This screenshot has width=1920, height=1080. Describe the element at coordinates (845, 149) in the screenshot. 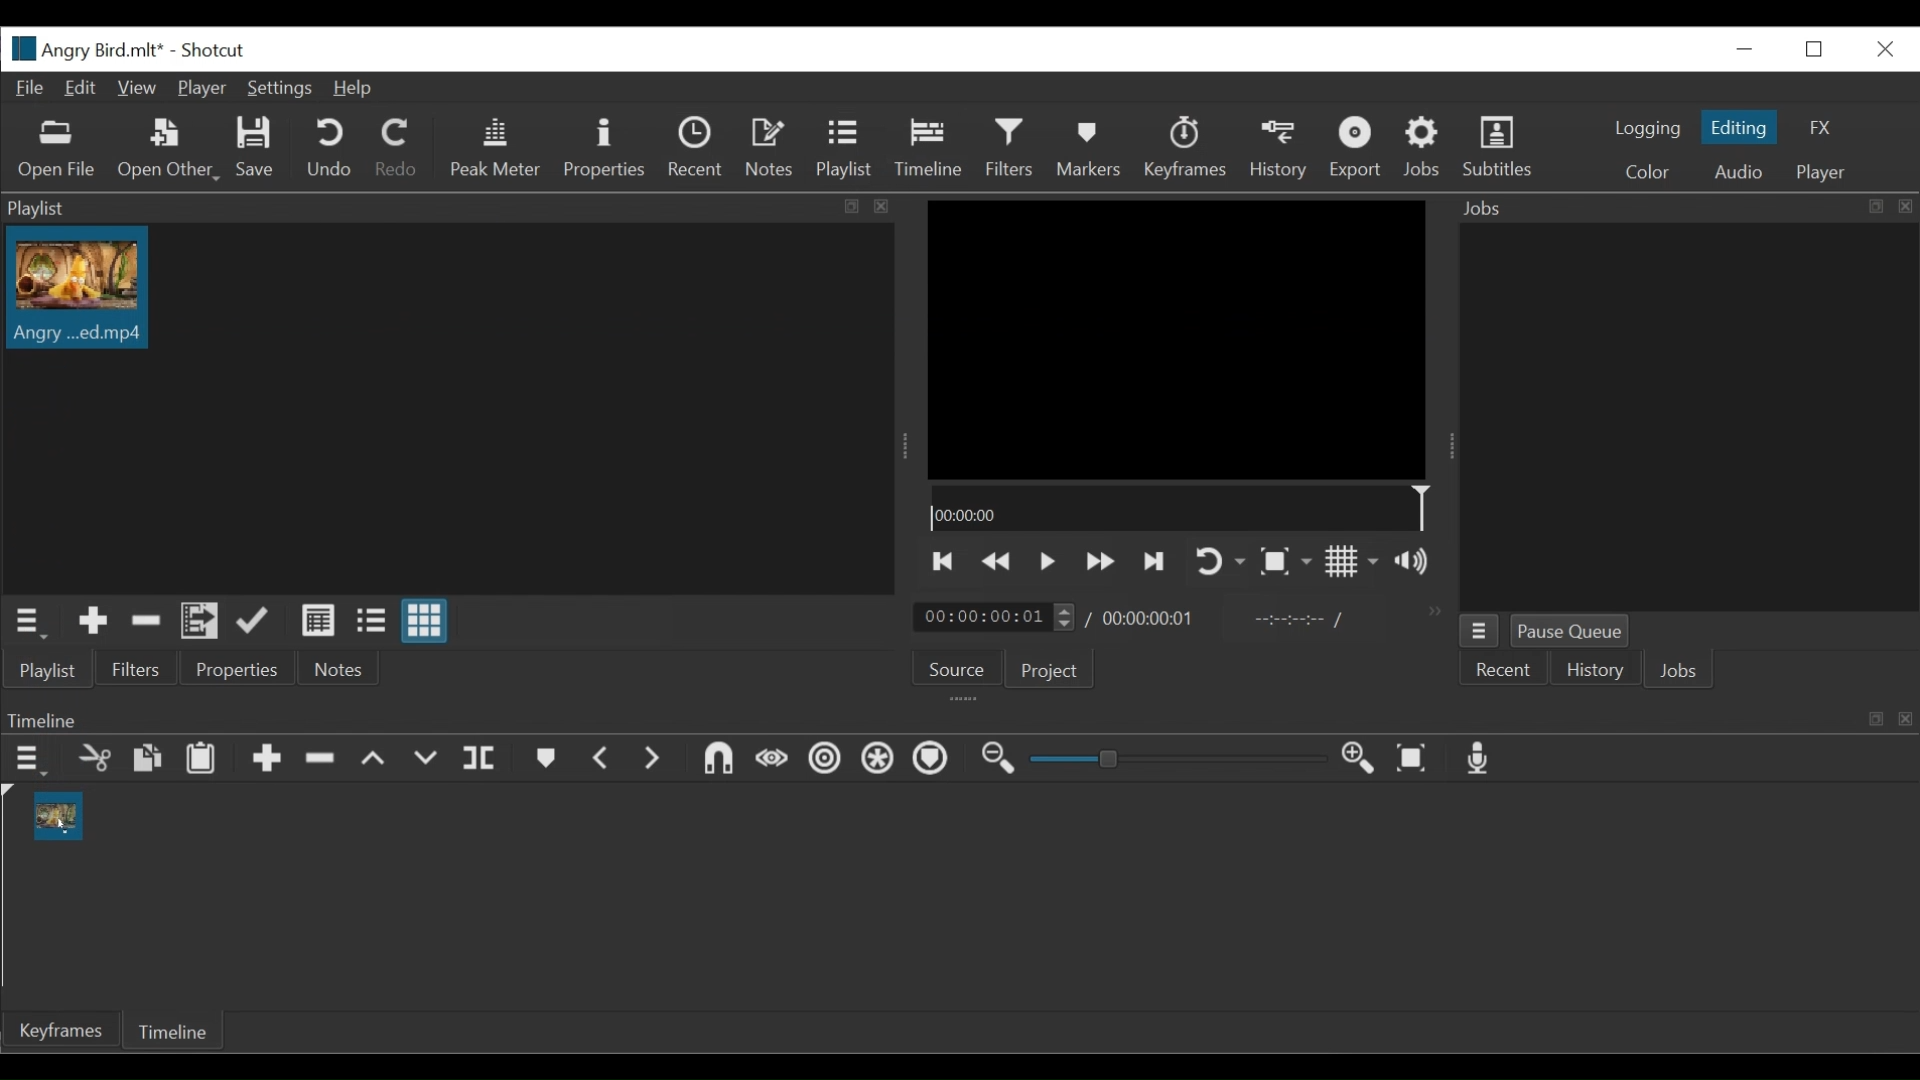

I see `Playlist` at that location.